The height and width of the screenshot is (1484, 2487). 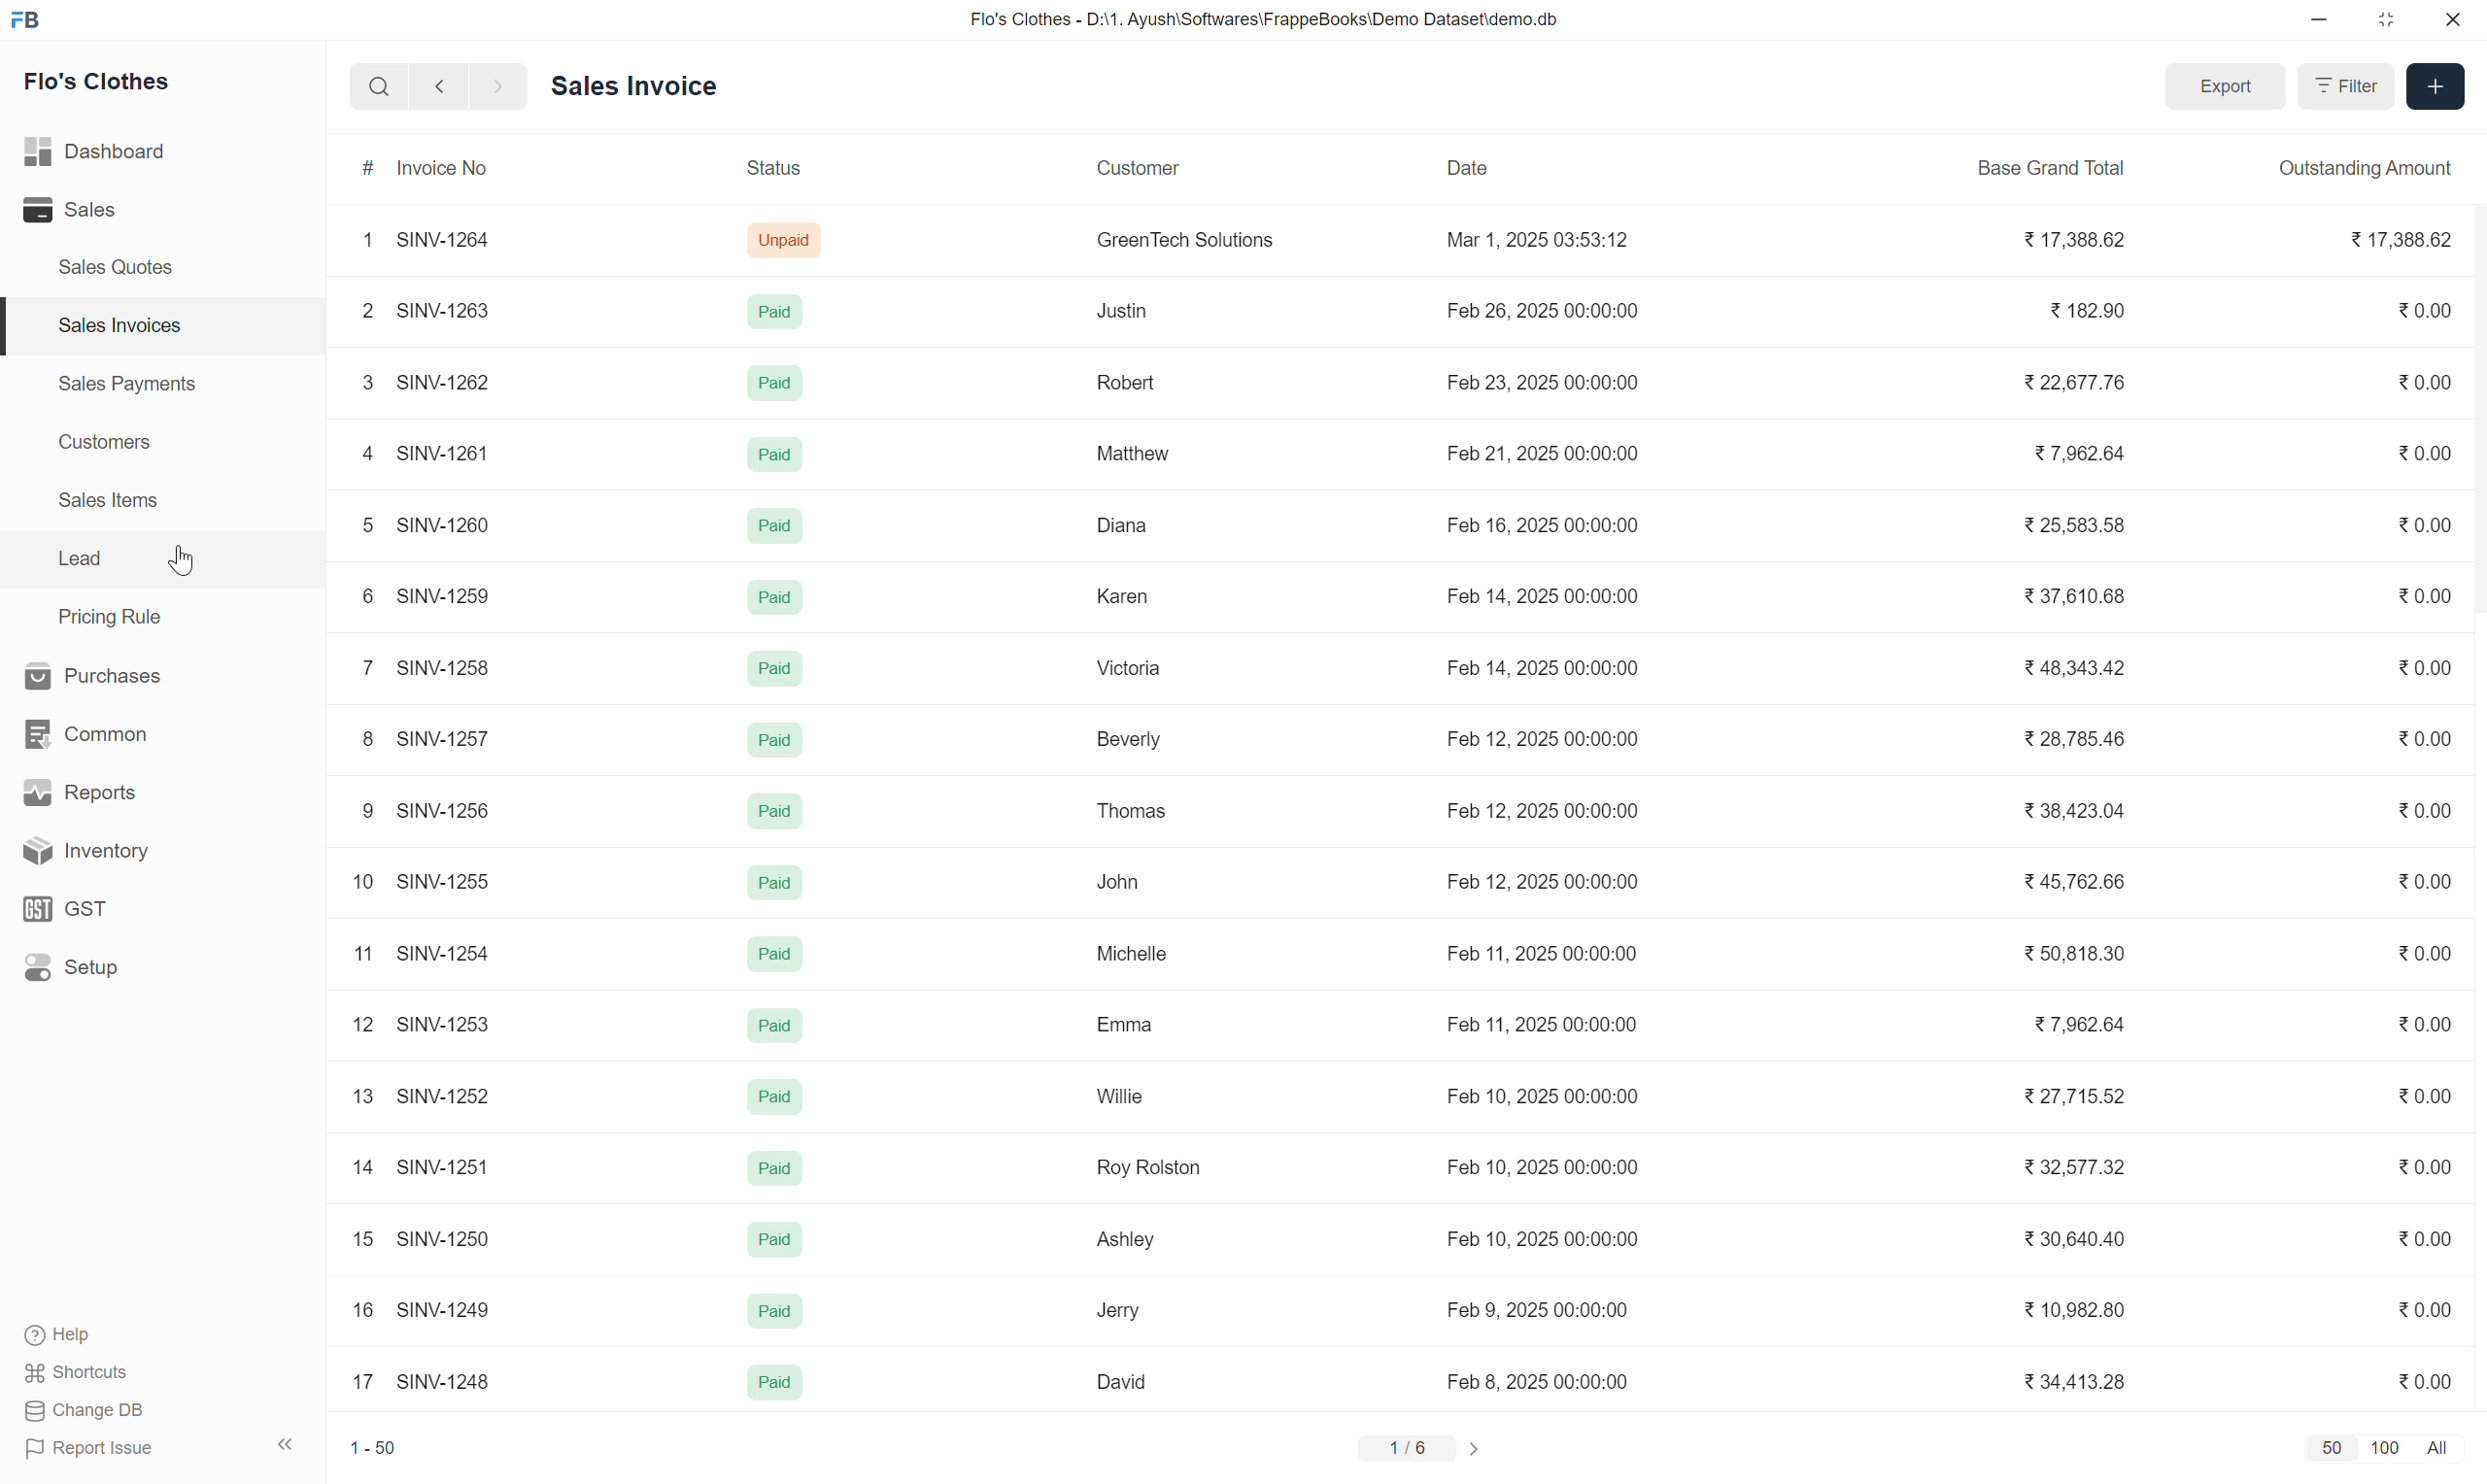 I want to click on 330,640.40, so click(x=2071, y=1239).